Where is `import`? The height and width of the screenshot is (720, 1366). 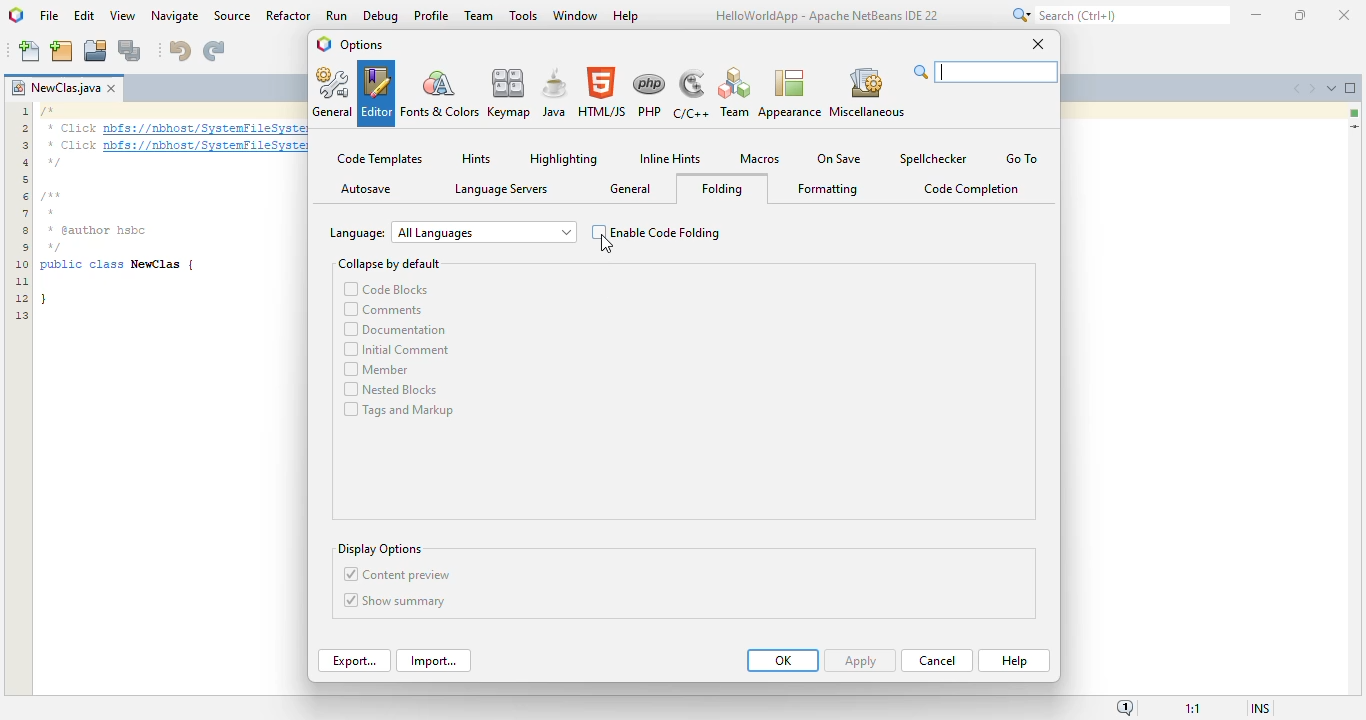
import is located at coordinates (434, 661).